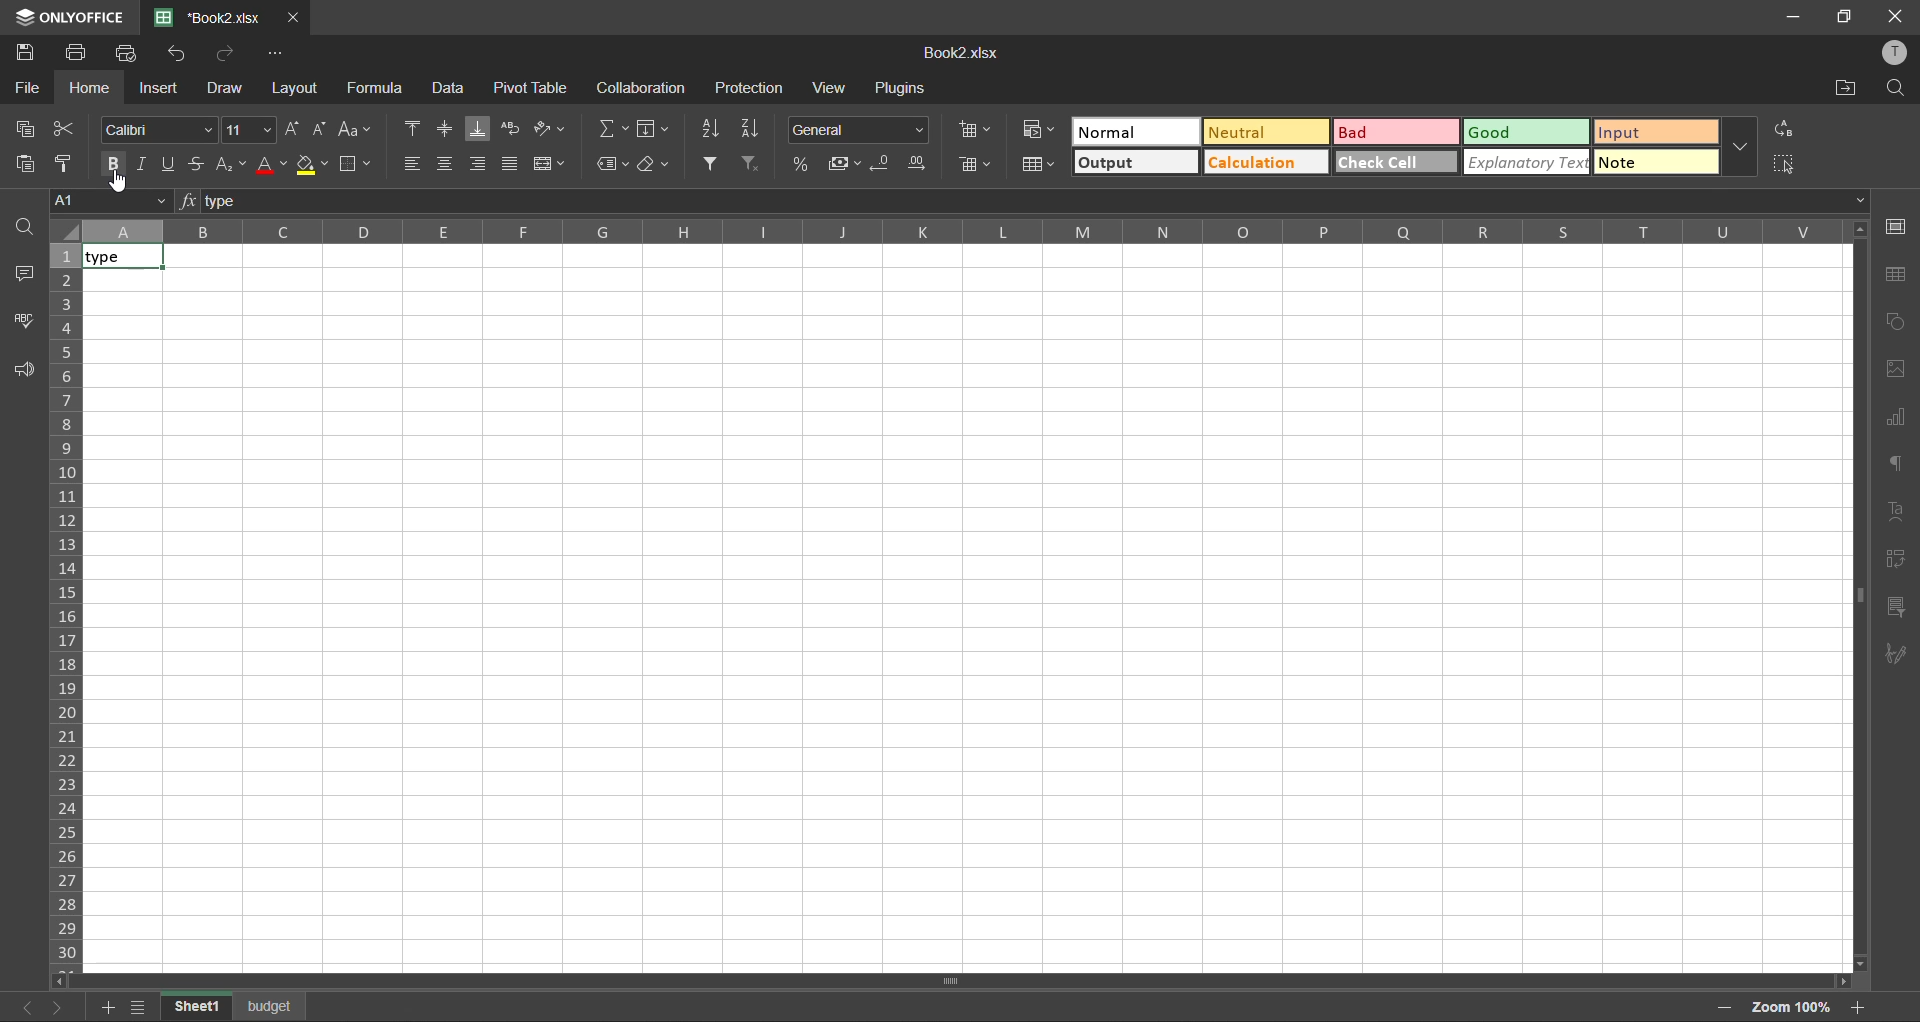 The width and height of the screenshot is (1920, 1022). I want to click on neutral, so click(1265, 133).